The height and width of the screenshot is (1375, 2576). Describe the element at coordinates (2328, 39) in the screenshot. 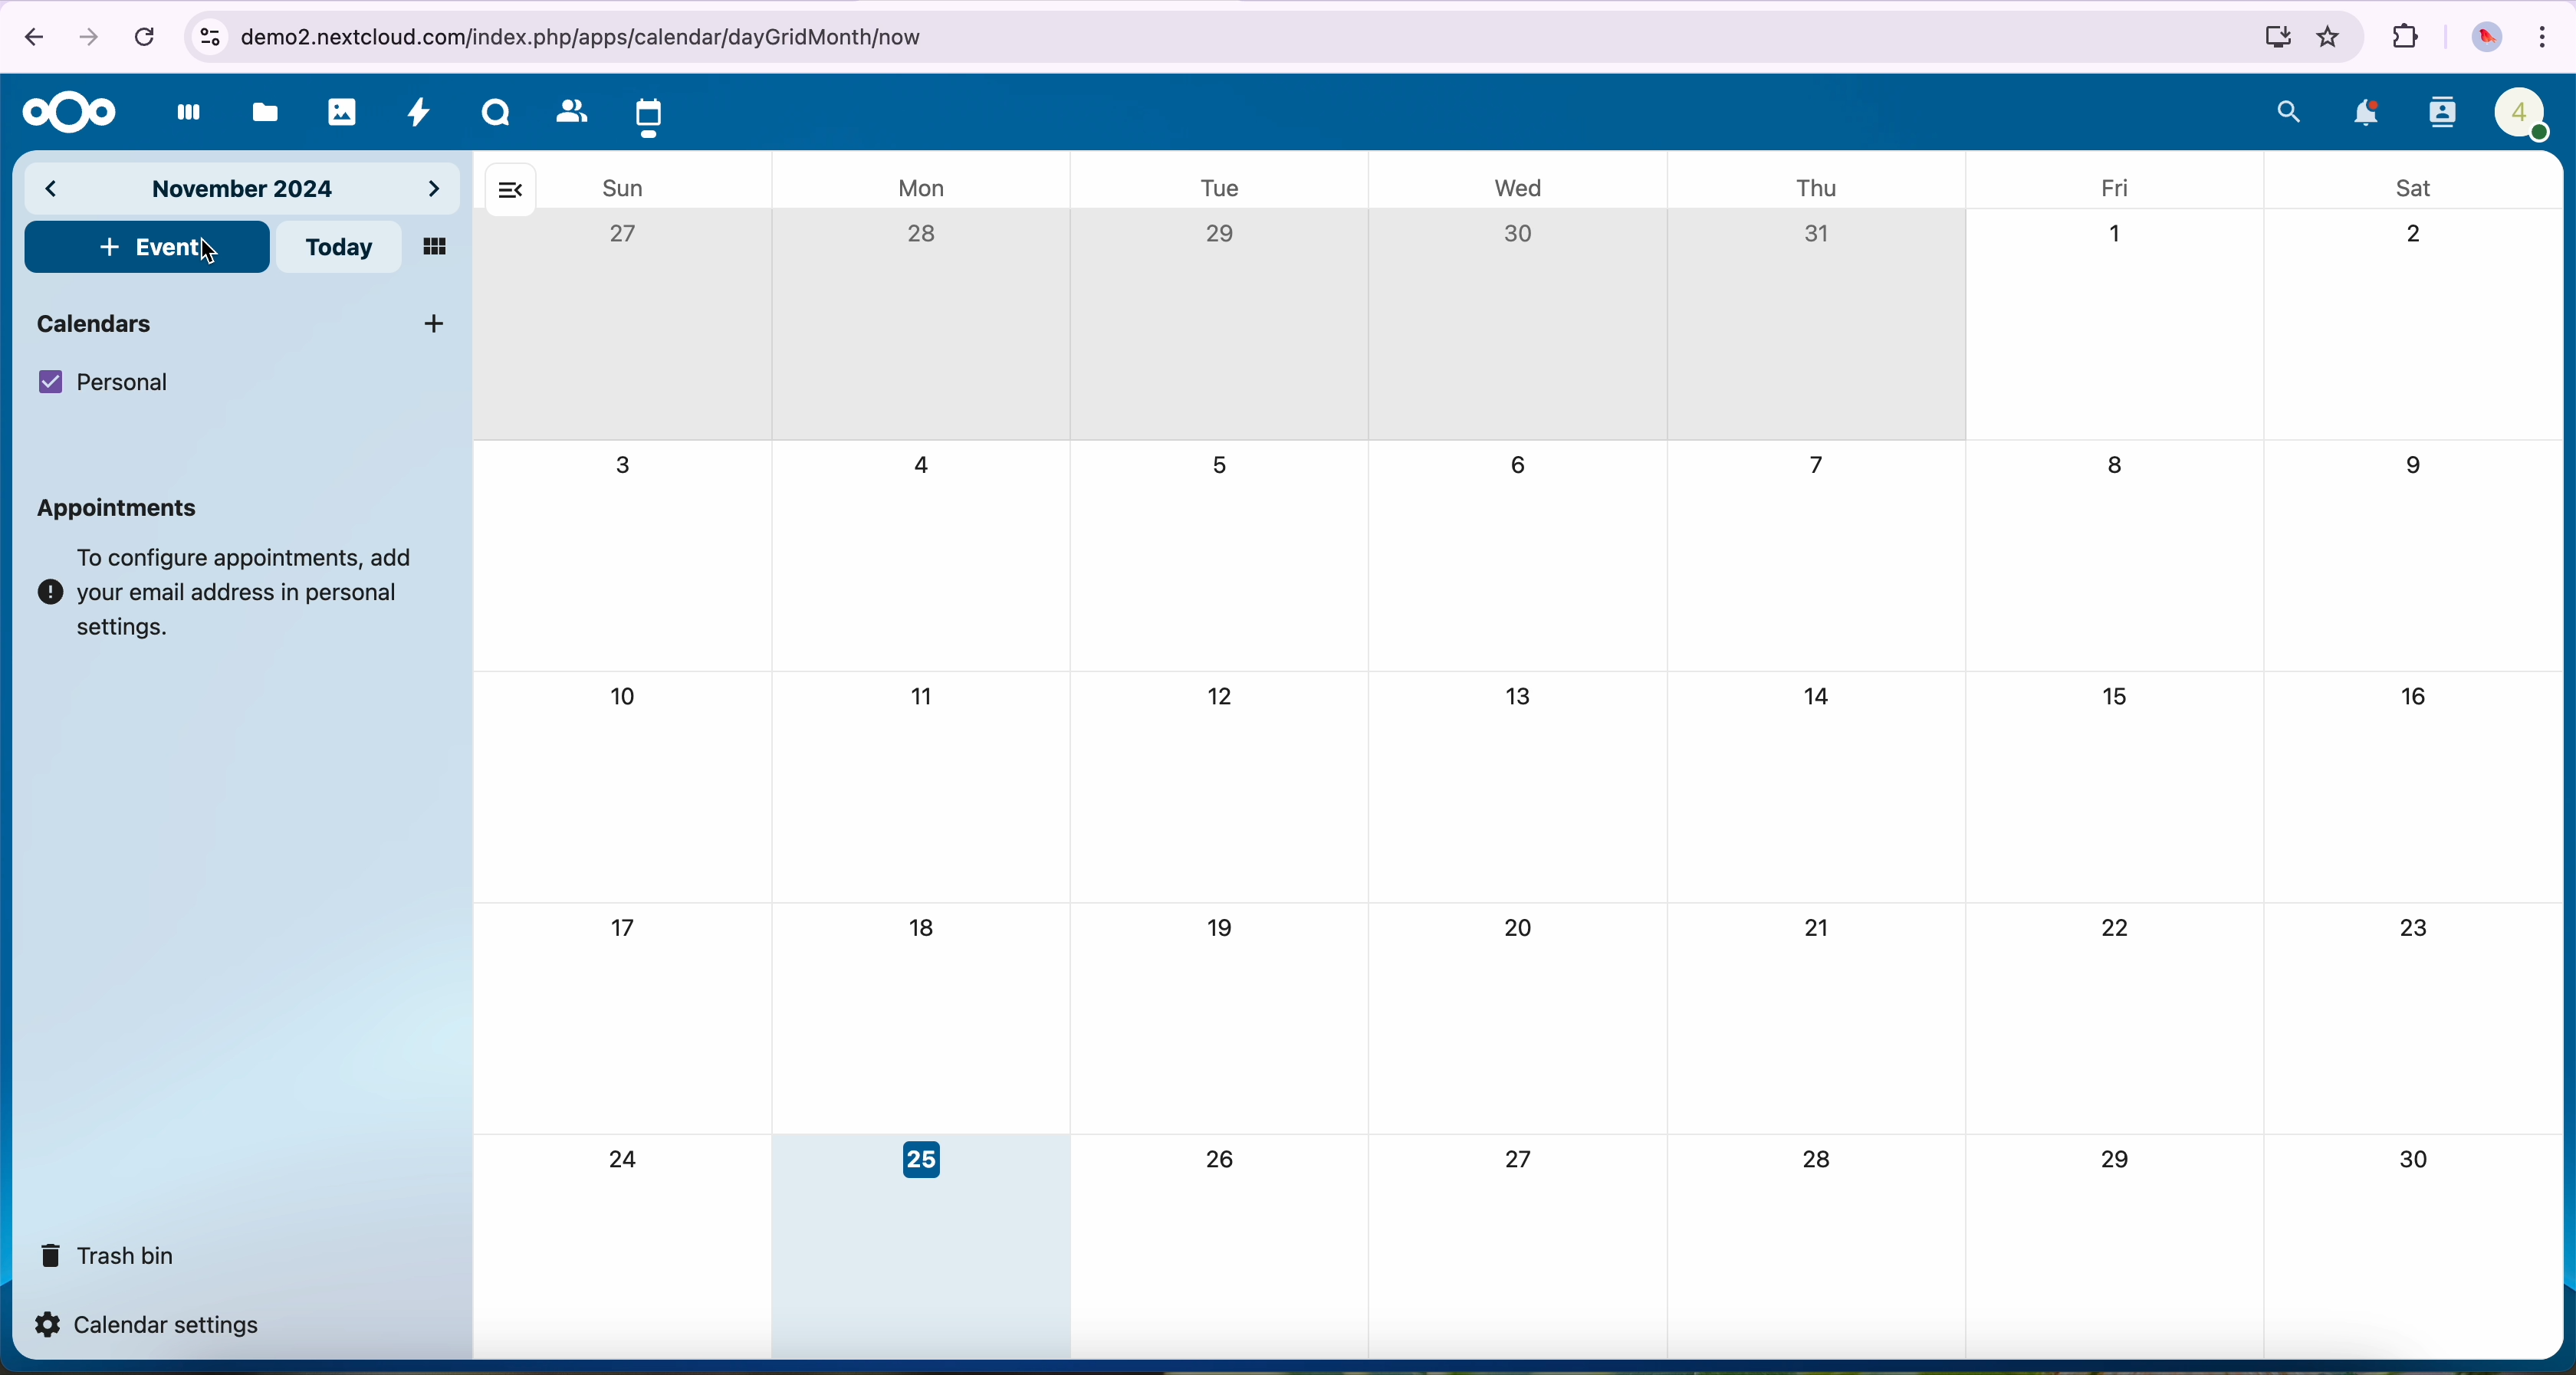

I see `favorites` at that location.